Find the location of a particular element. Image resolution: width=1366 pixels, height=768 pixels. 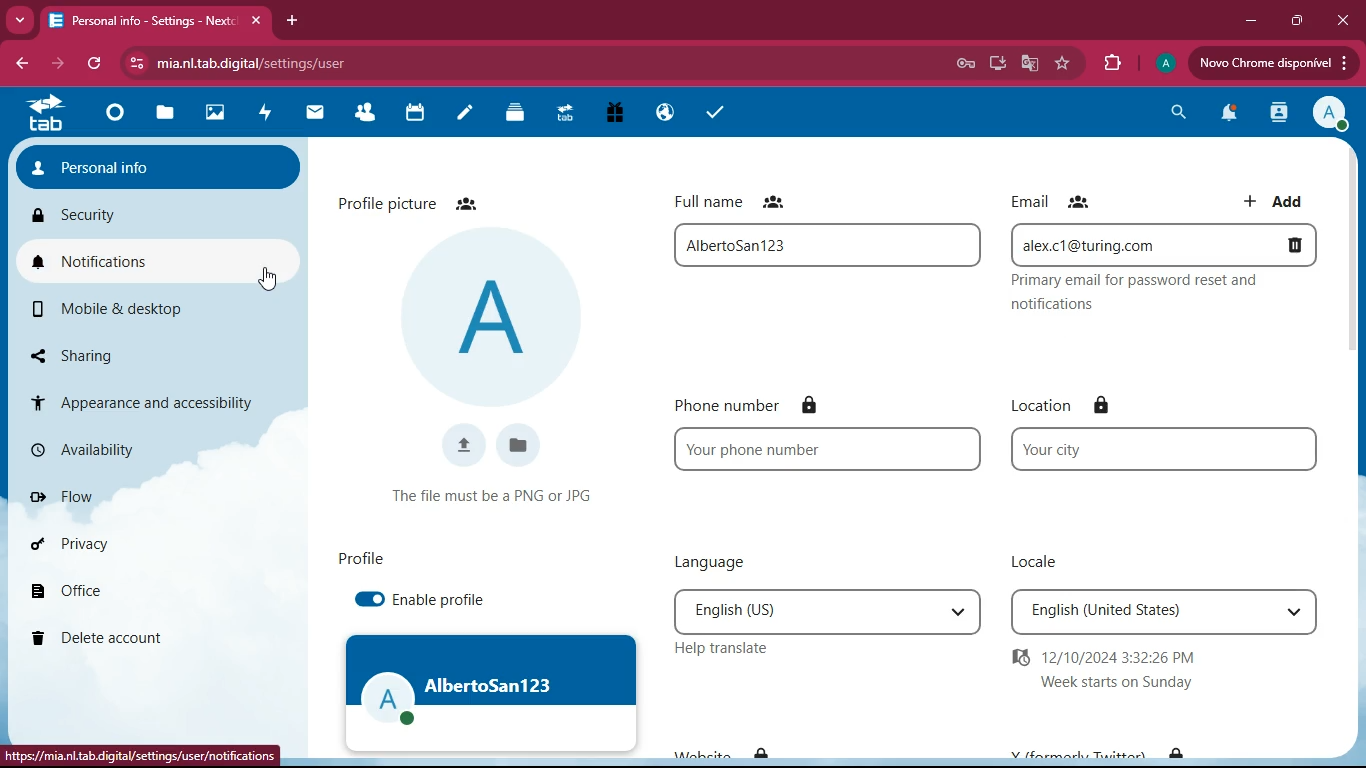

password is located at coordinates (965, 64).